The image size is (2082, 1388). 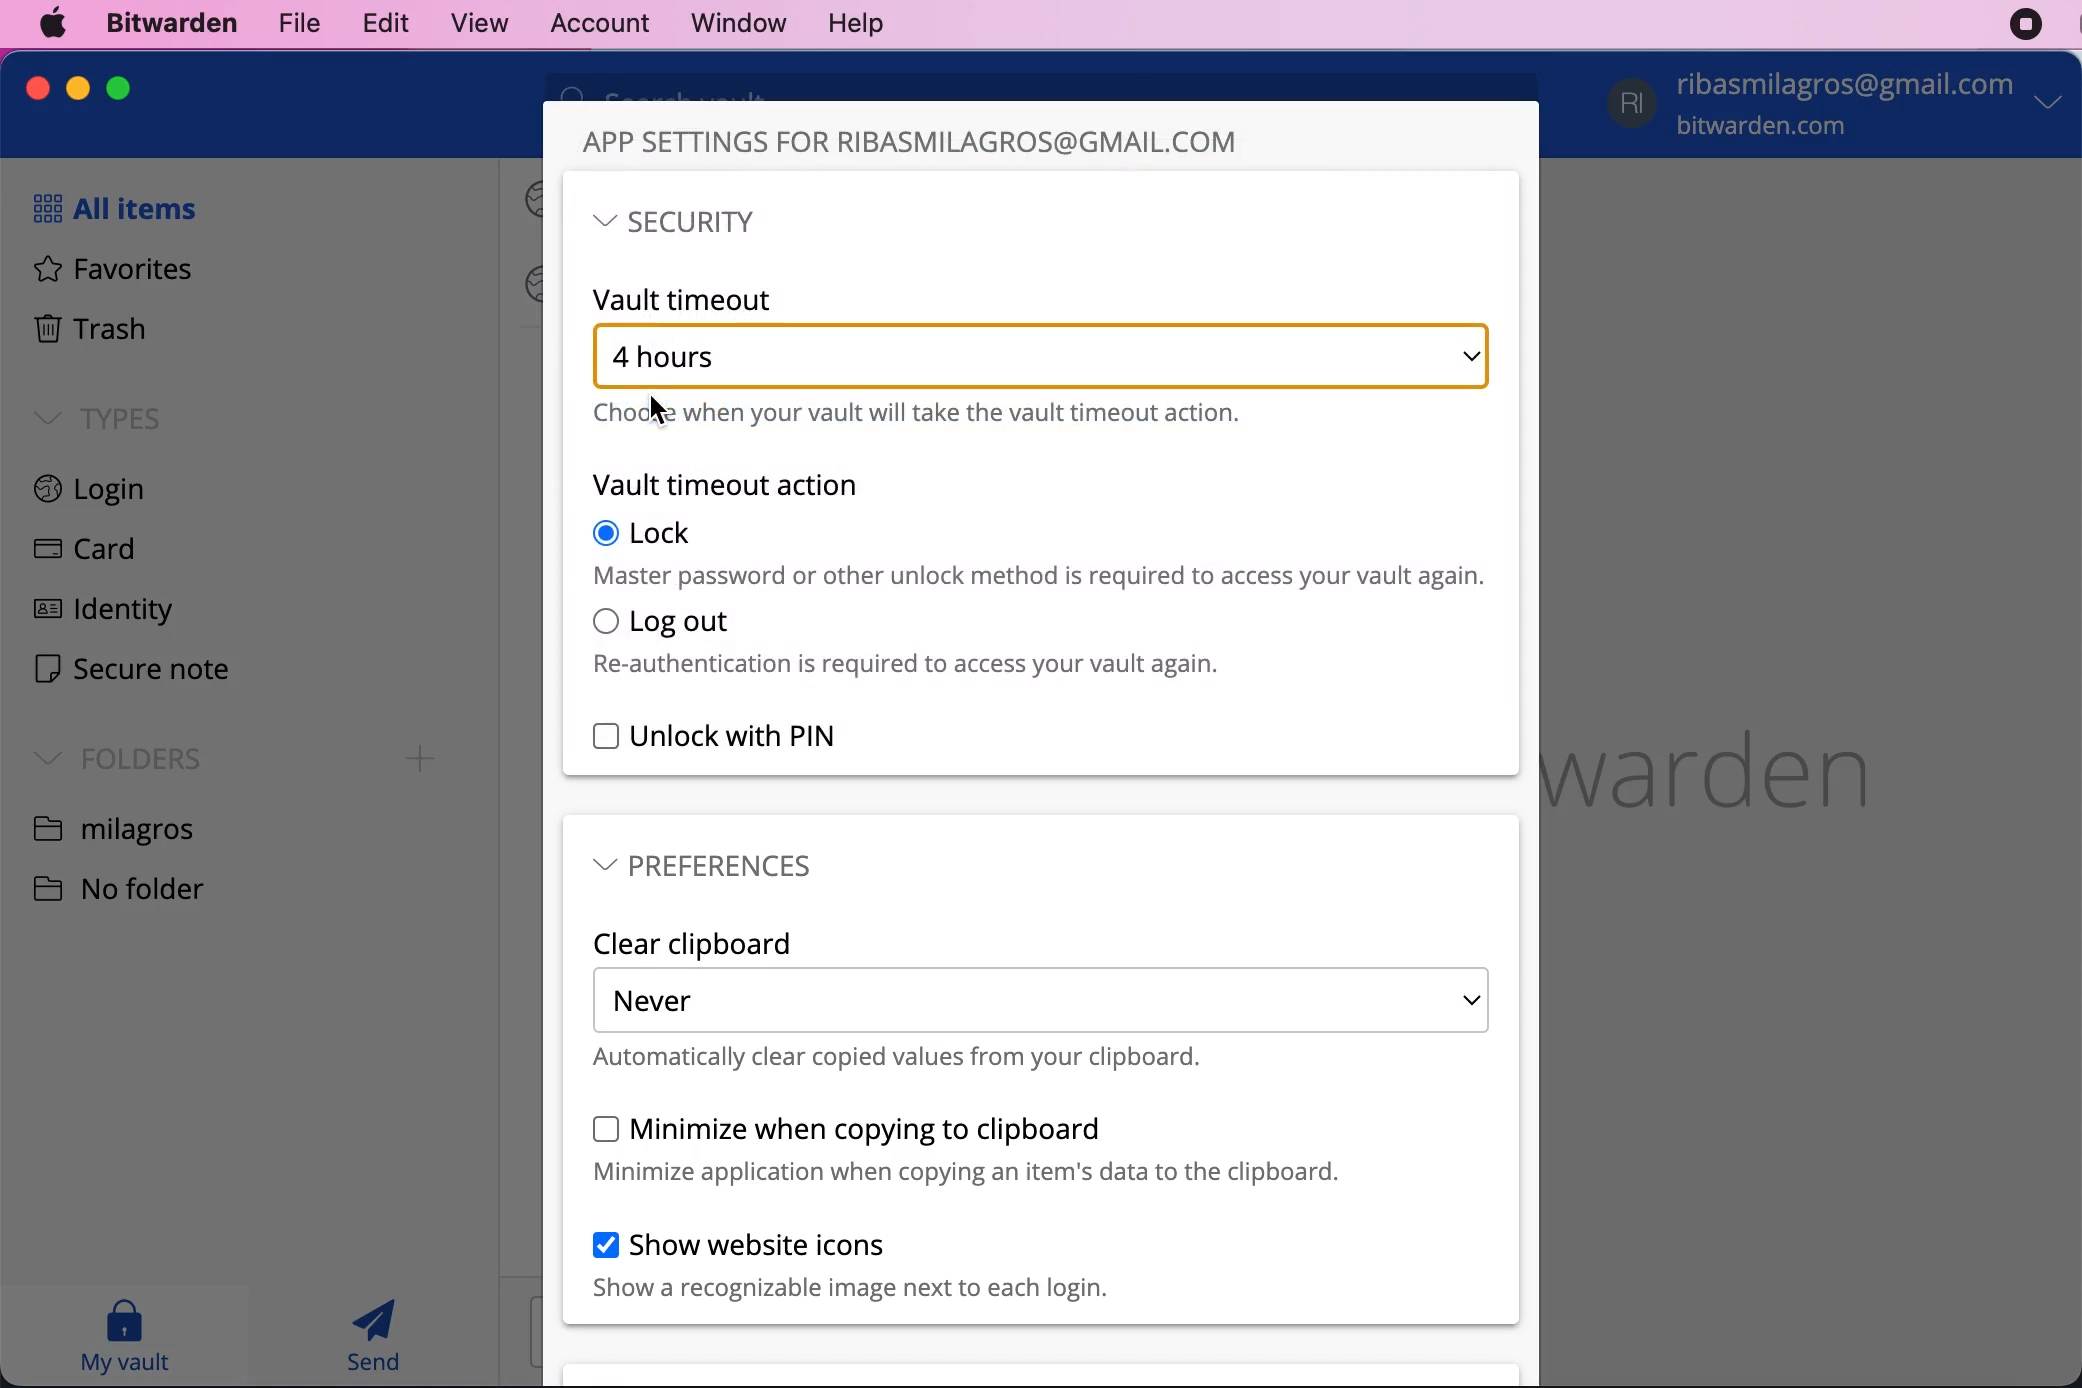 I want to click on clear clipboard, so click(x=695, y=943).